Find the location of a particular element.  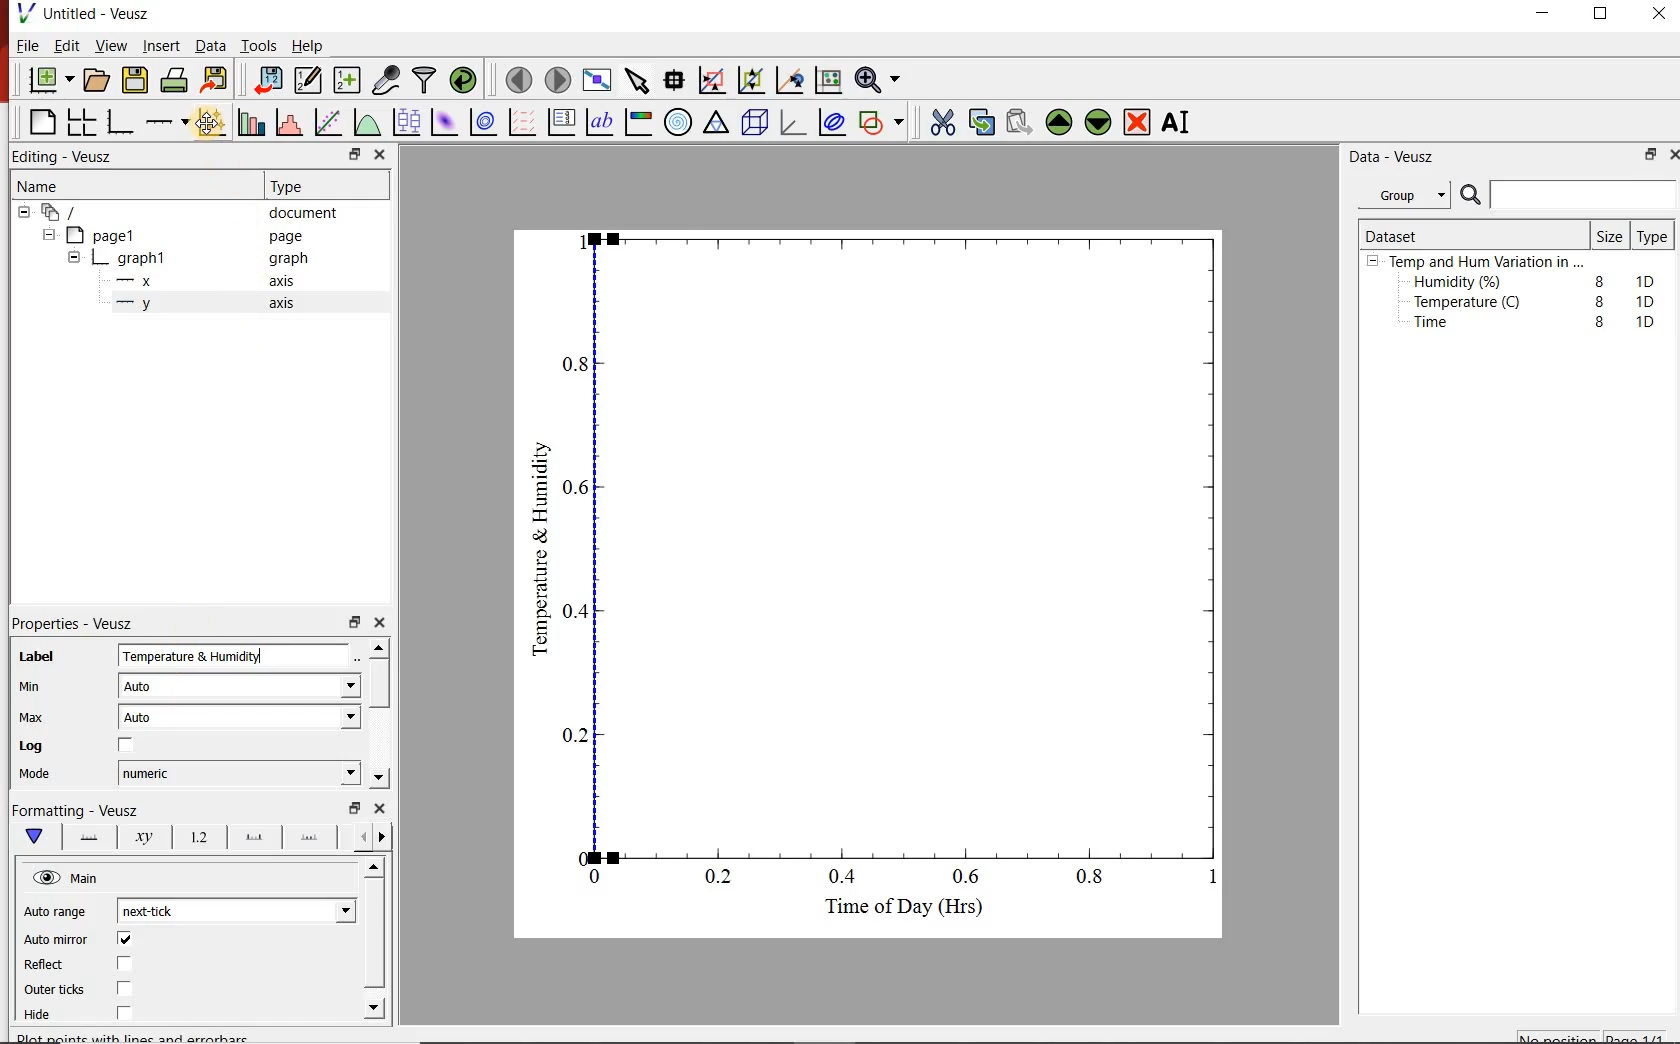

Cursor is located at coordinates (212, 126).